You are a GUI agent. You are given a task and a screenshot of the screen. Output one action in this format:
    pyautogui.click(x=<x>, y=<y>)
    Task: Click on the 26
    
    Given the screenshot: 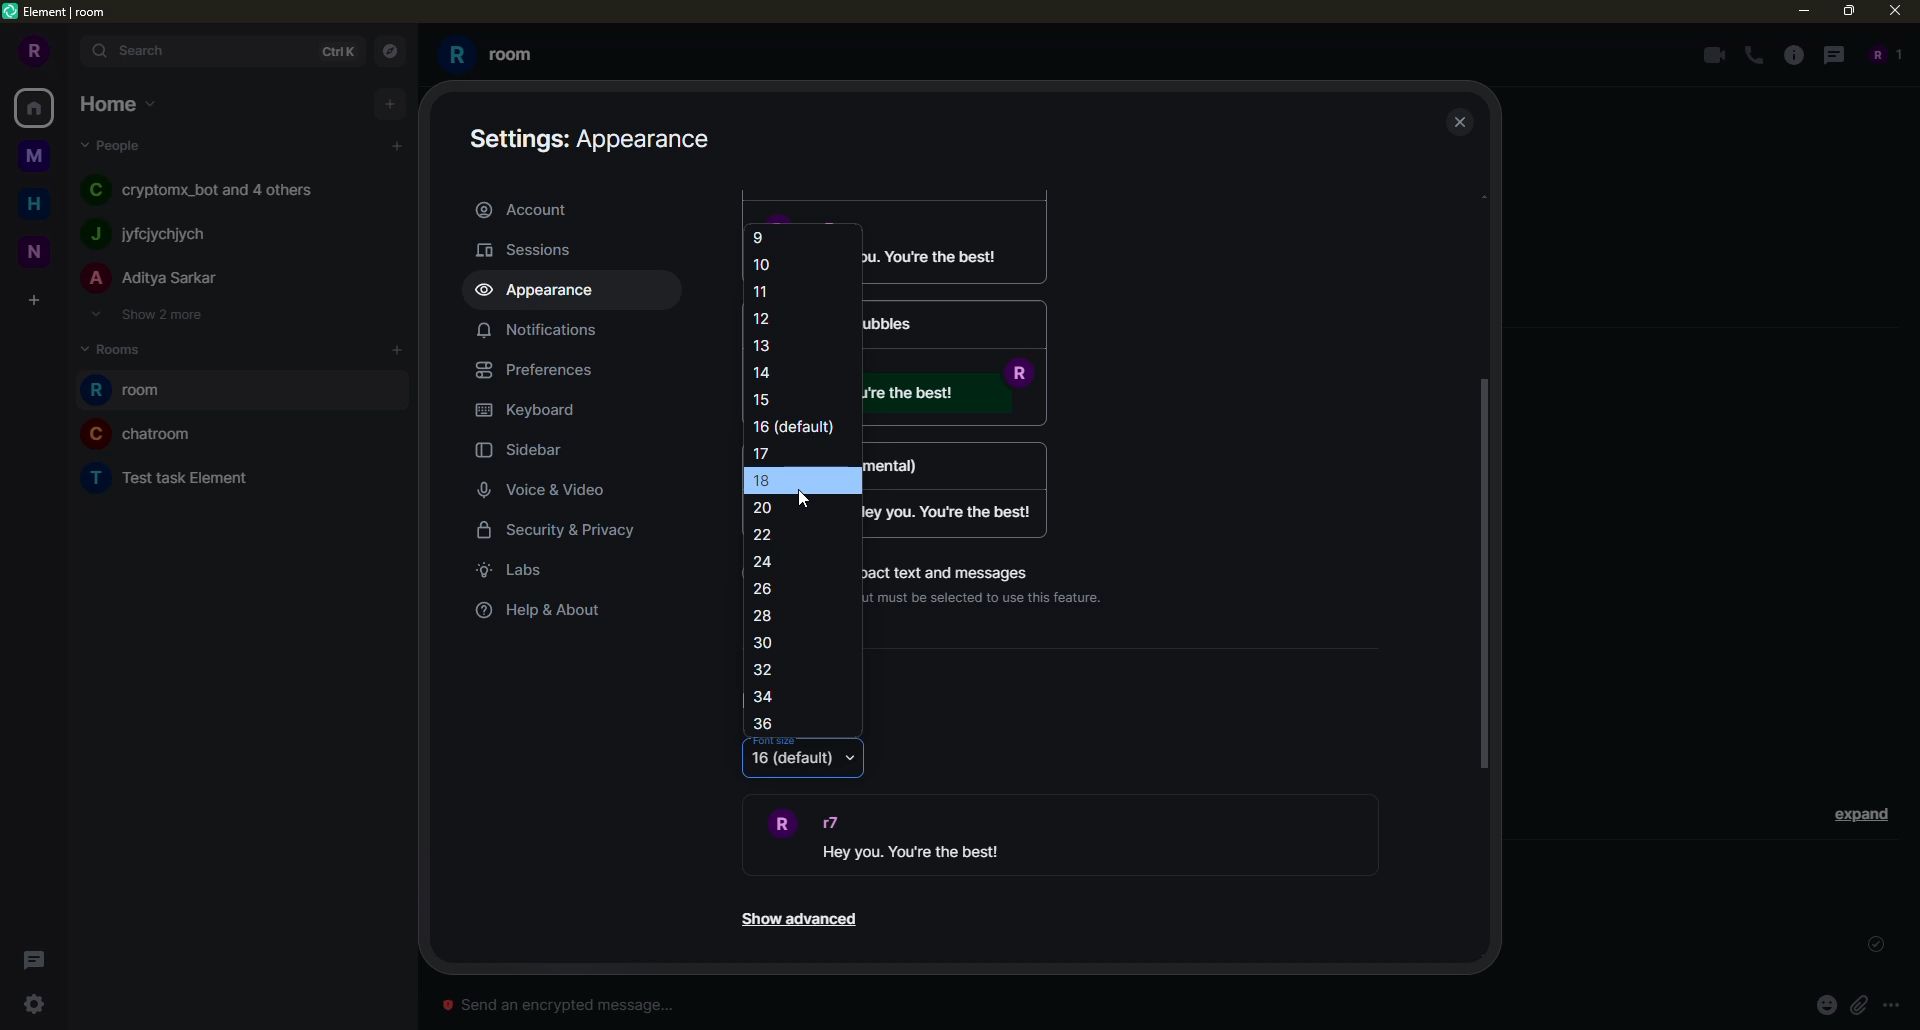 What is the action you would take?
    pyautogui.click(x=765, y=587)
    